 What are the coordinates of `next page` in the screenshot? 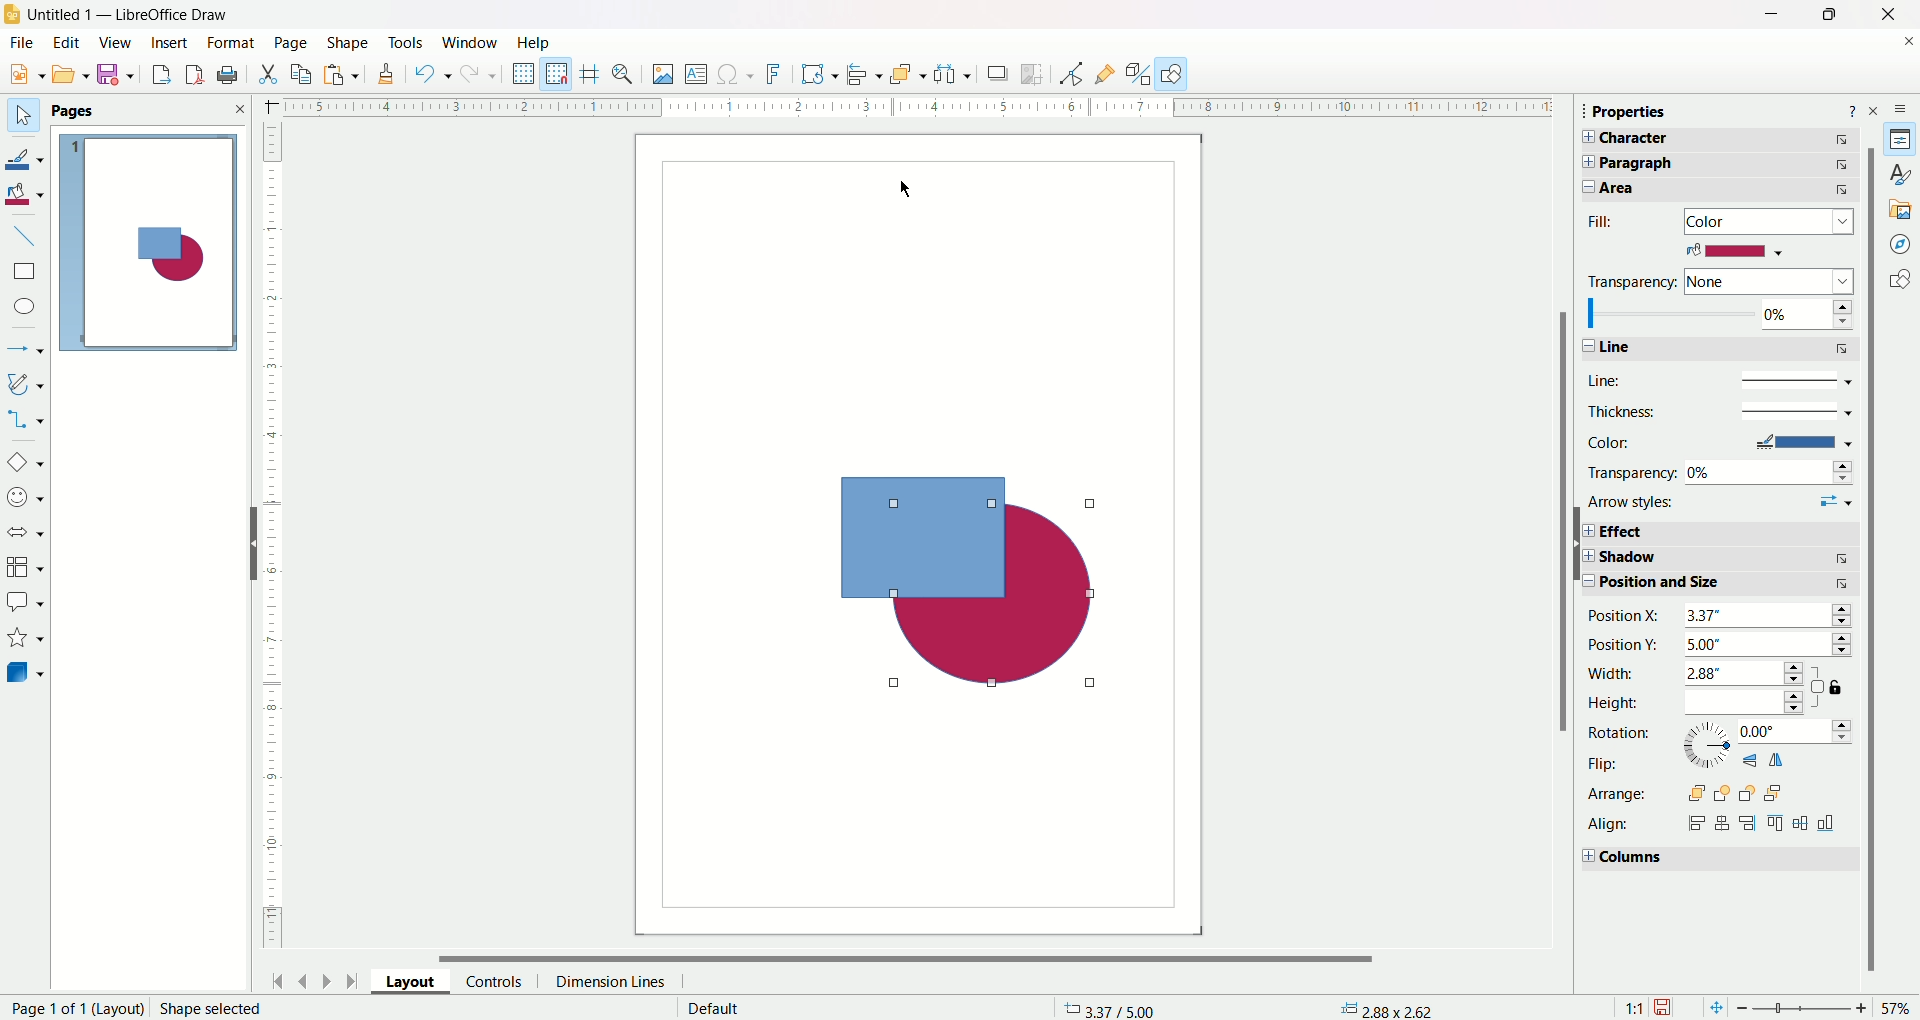 It's located at (327, 979).